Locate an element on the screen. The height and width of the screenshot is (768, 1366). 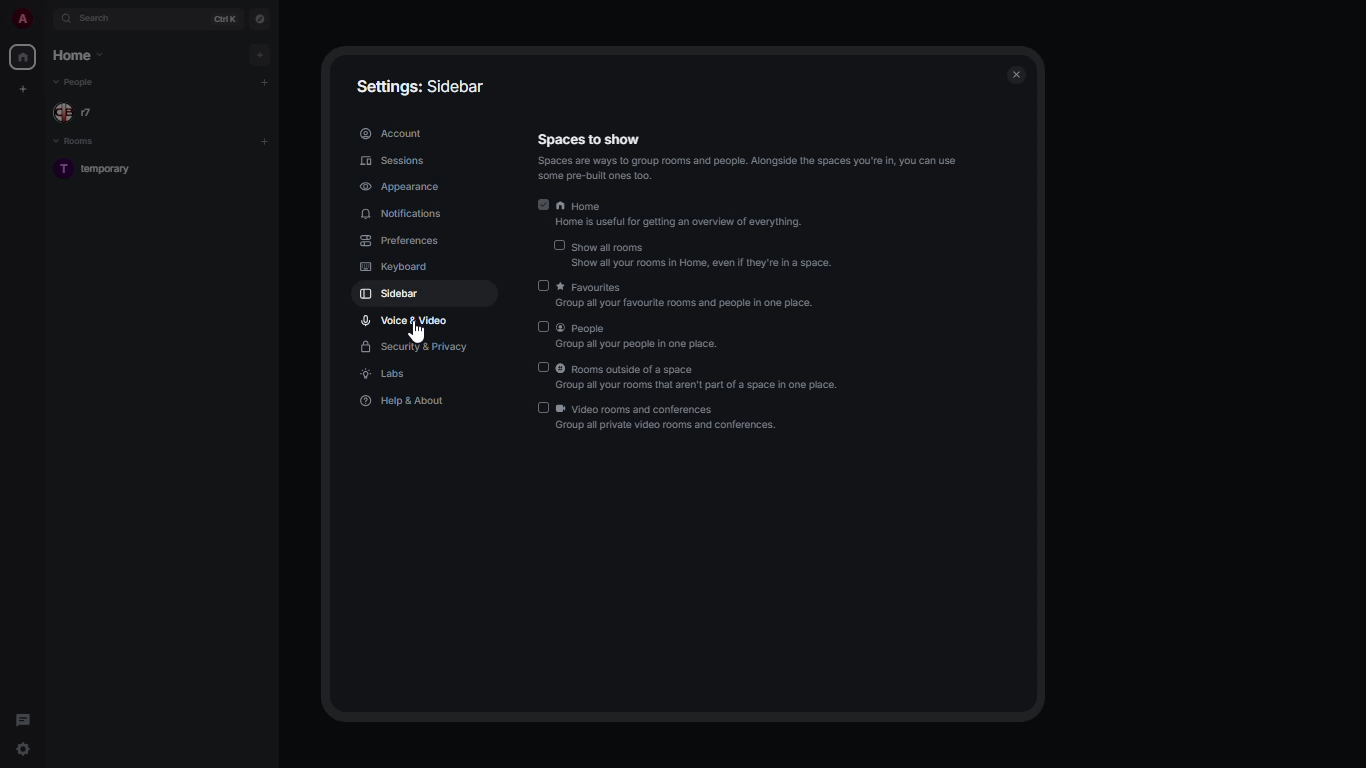
security & privacy is located at coordinates (415, 349).